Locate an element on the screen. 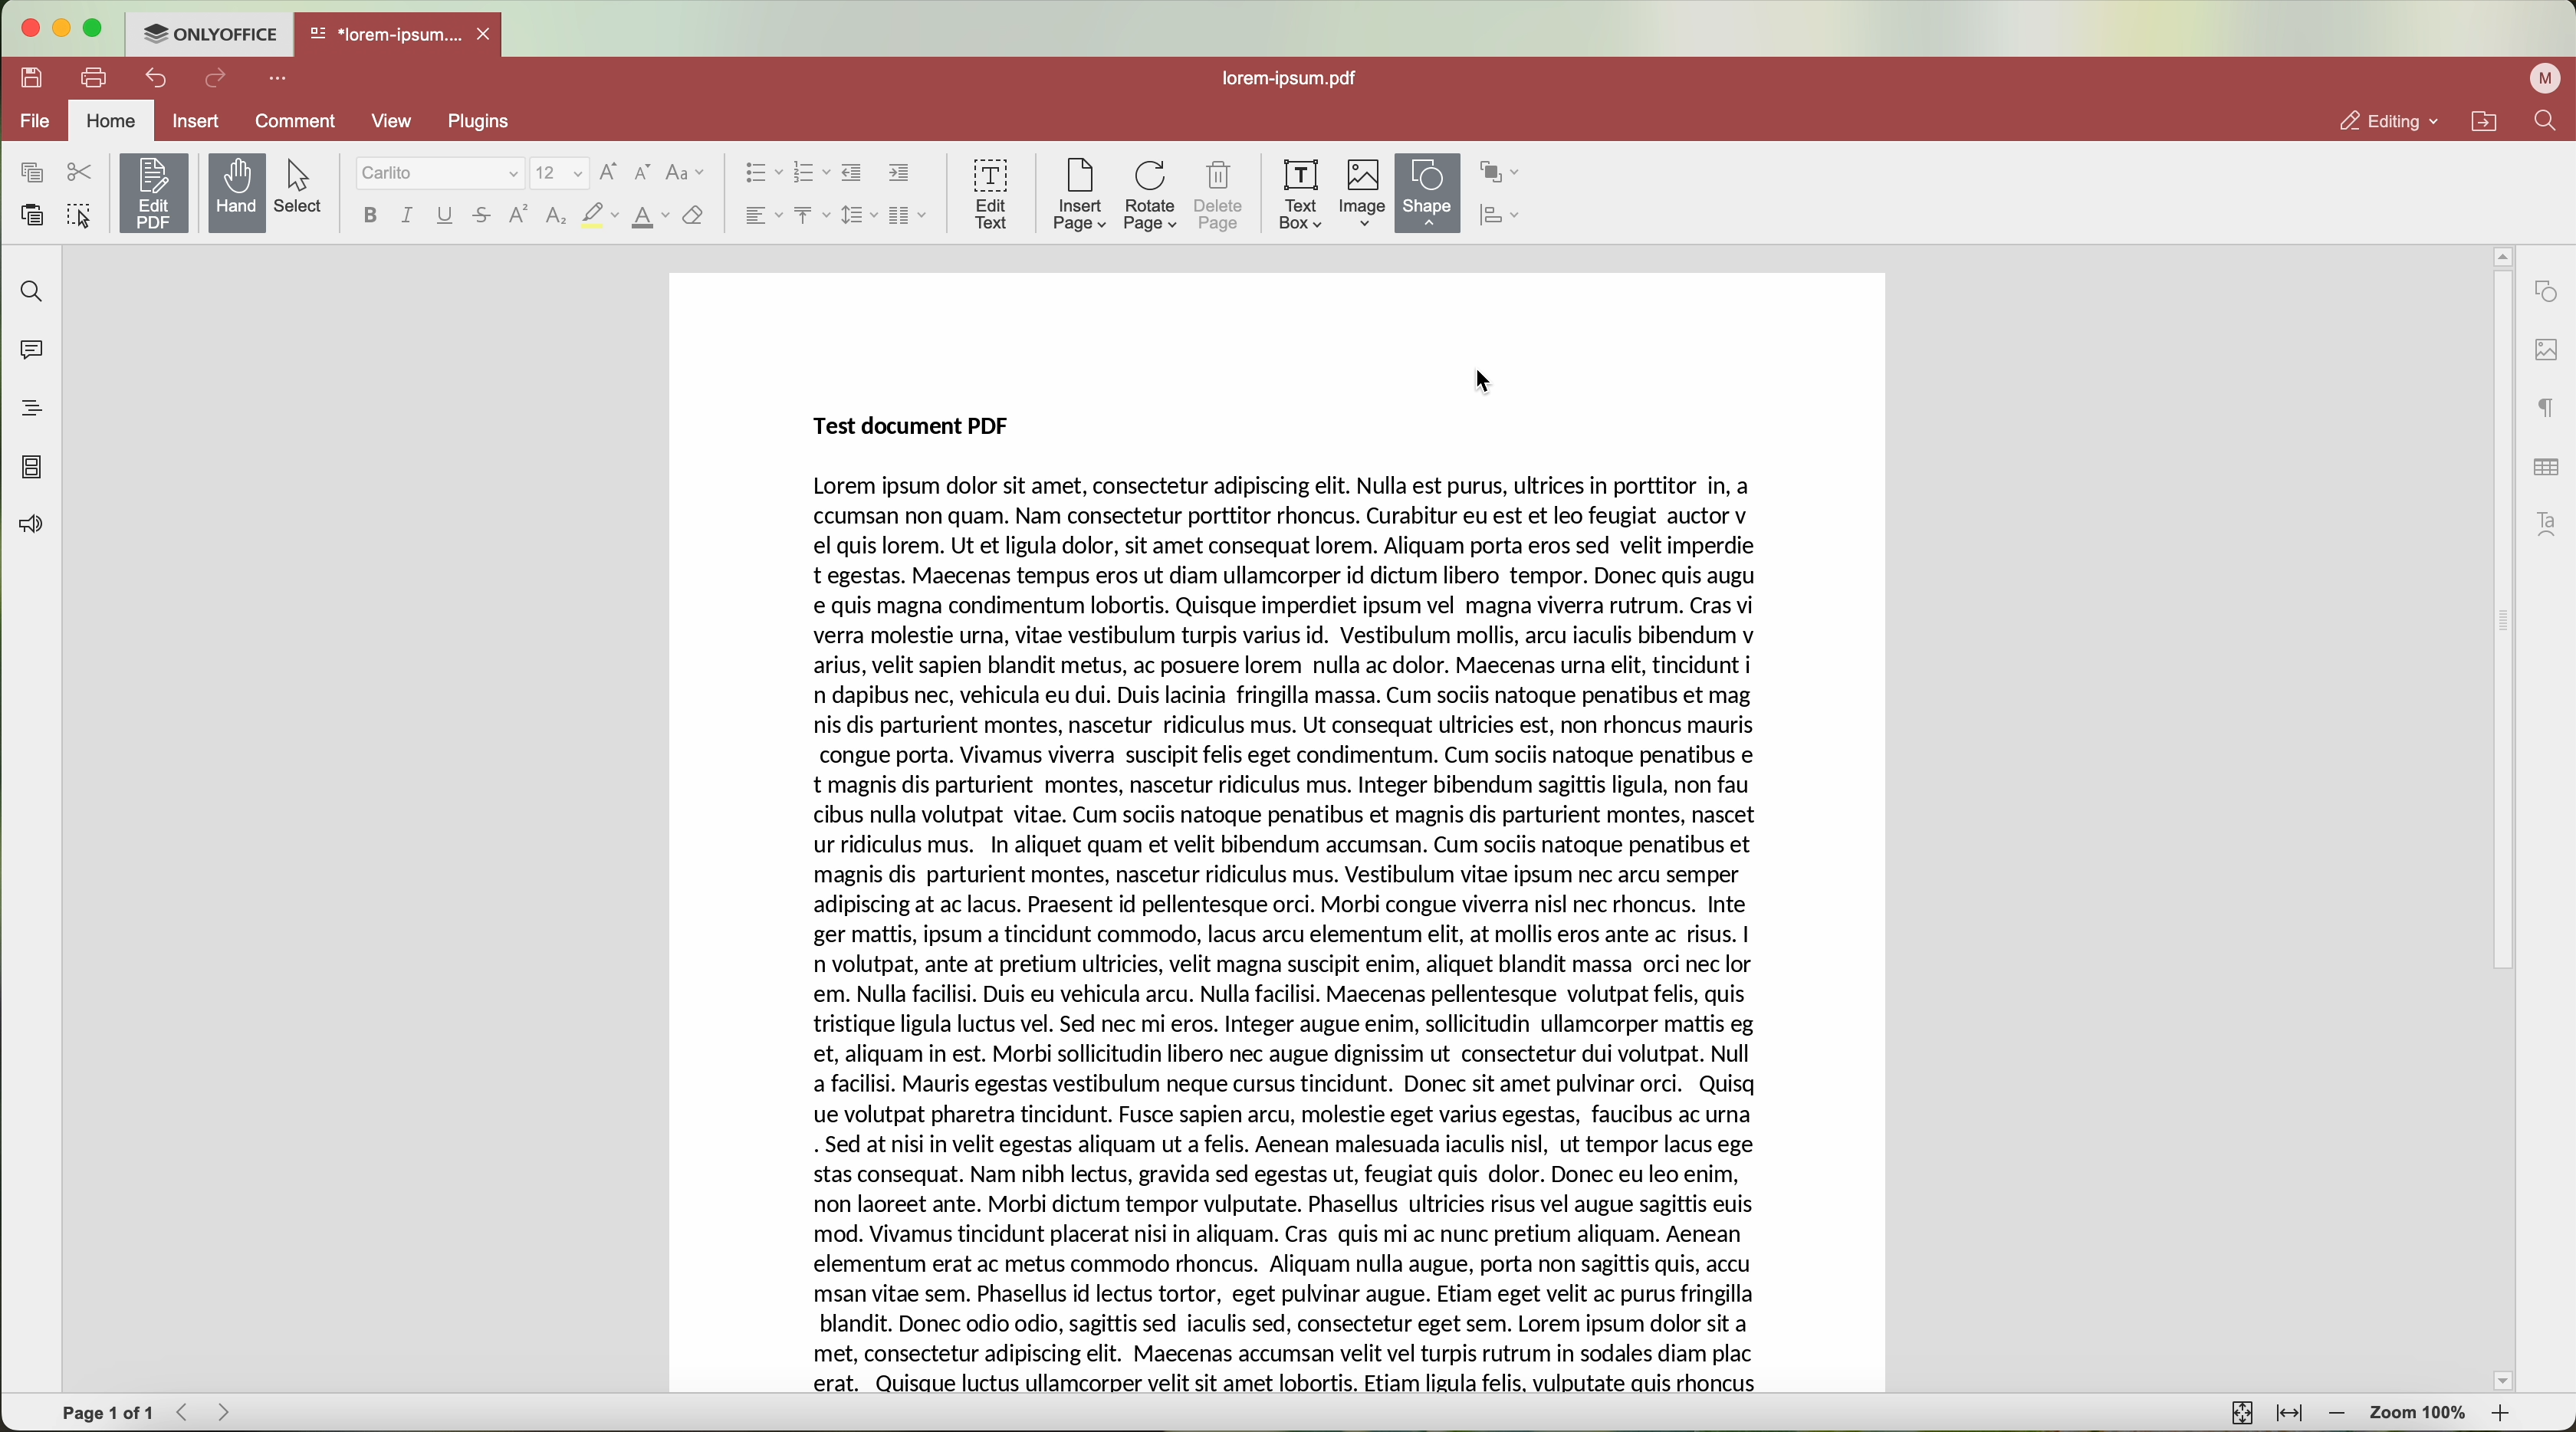  insert columns is located at coordinates (909, 216).